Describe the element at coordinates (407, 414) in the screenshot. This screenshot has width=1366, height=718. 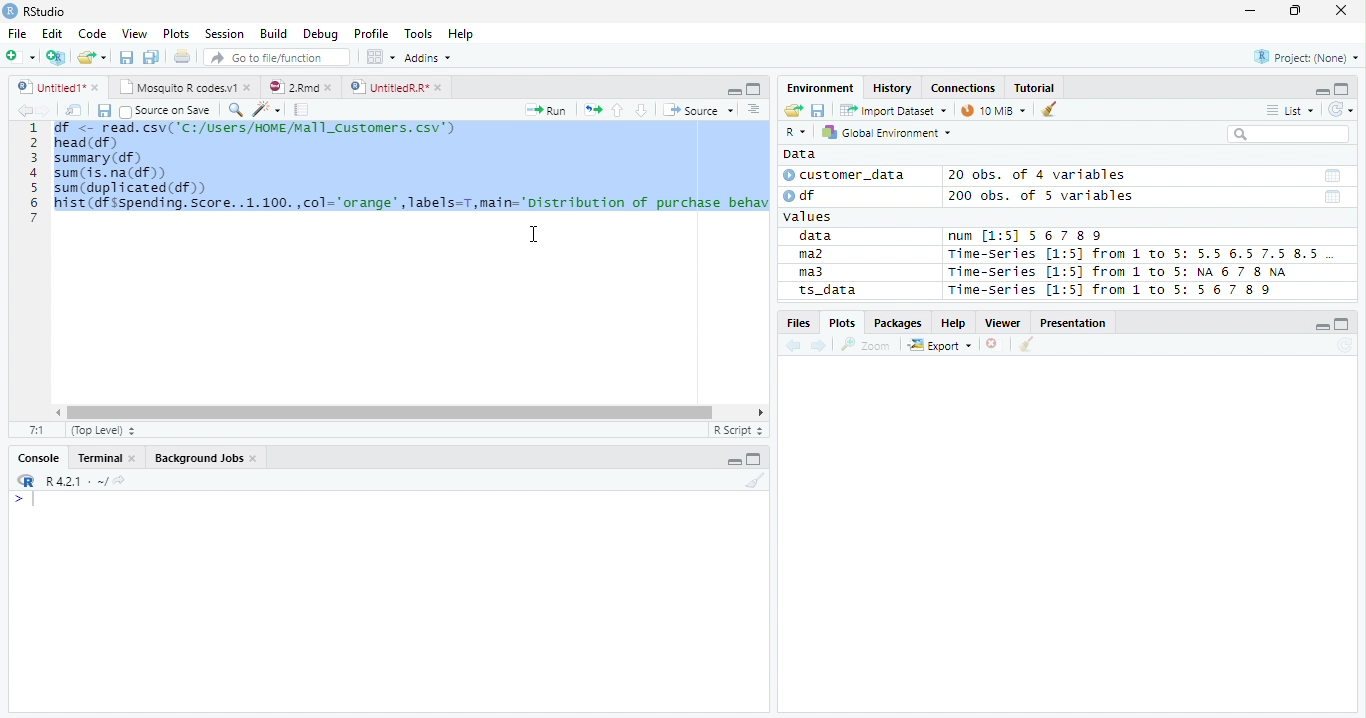
I see `Scroll` at that location.